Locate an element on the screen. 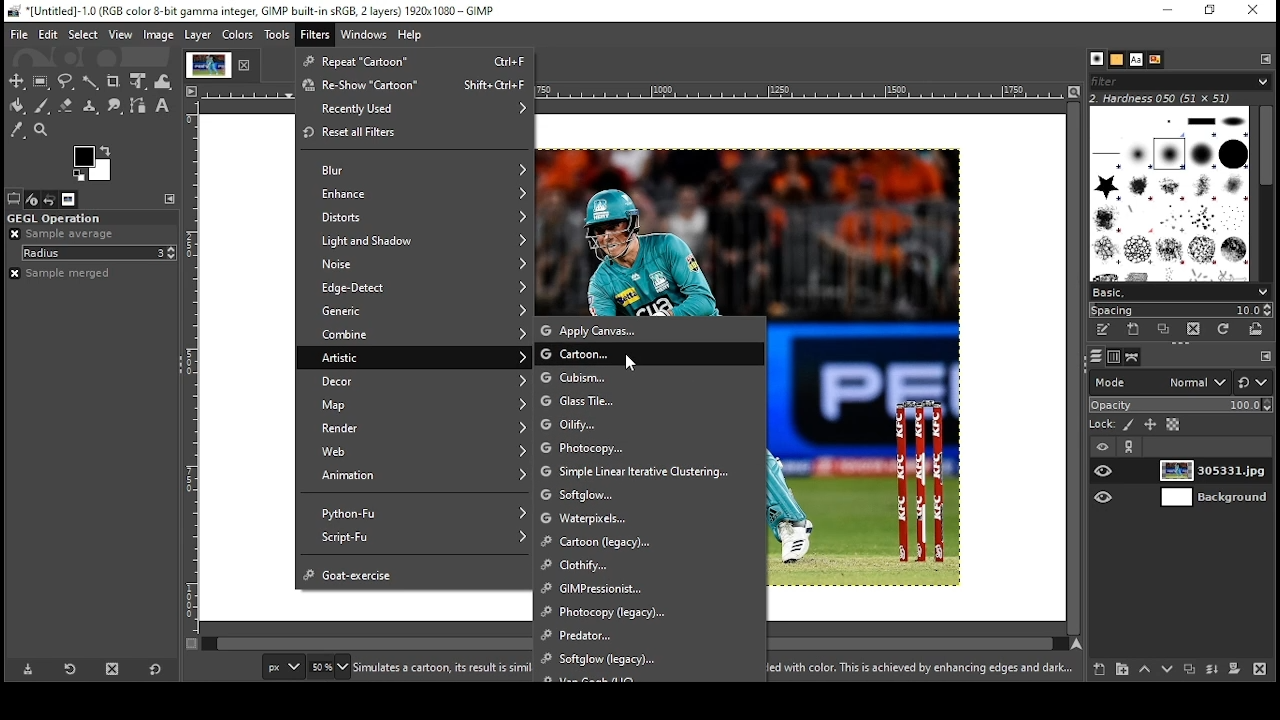 Image resolution: width=1280 pixels, height=720 pixels. reset all filters is located at coordinates (416, 134).